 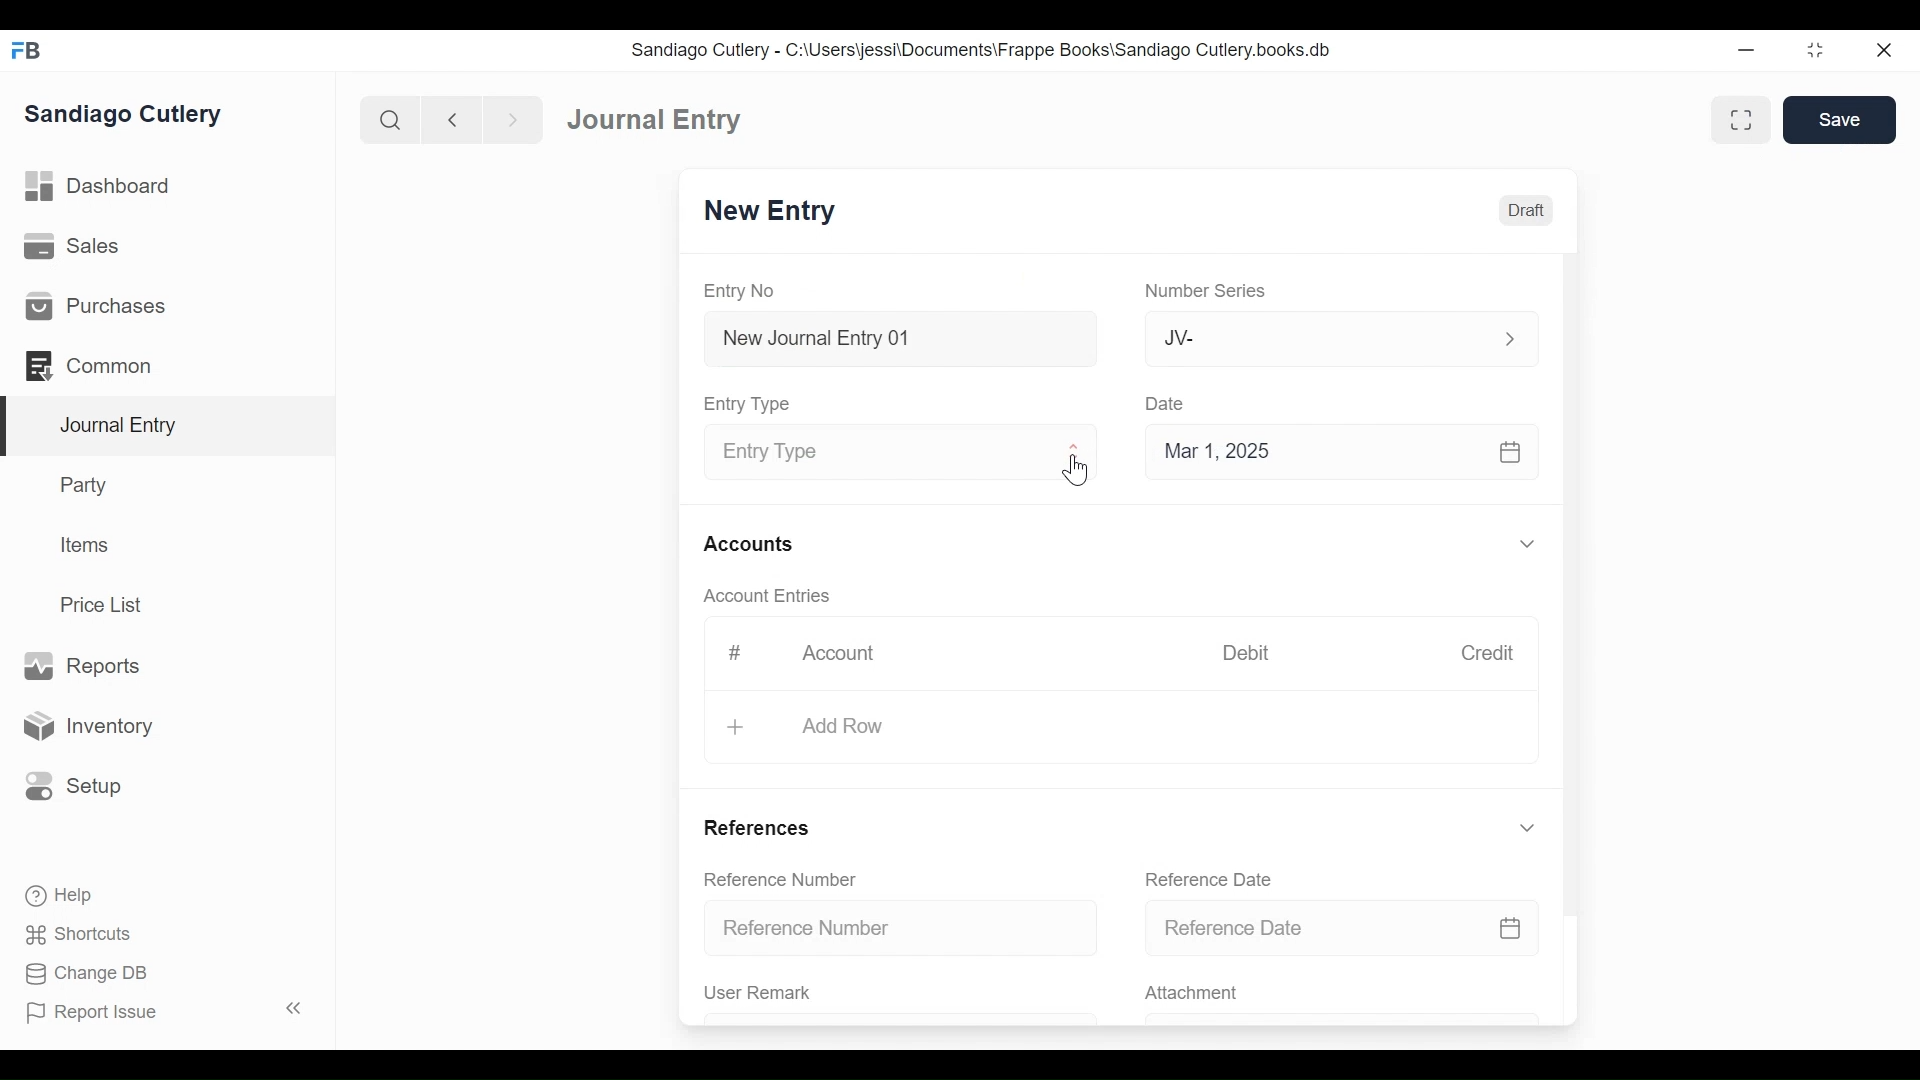 I want to click on close, so click(x=1891, y=48).